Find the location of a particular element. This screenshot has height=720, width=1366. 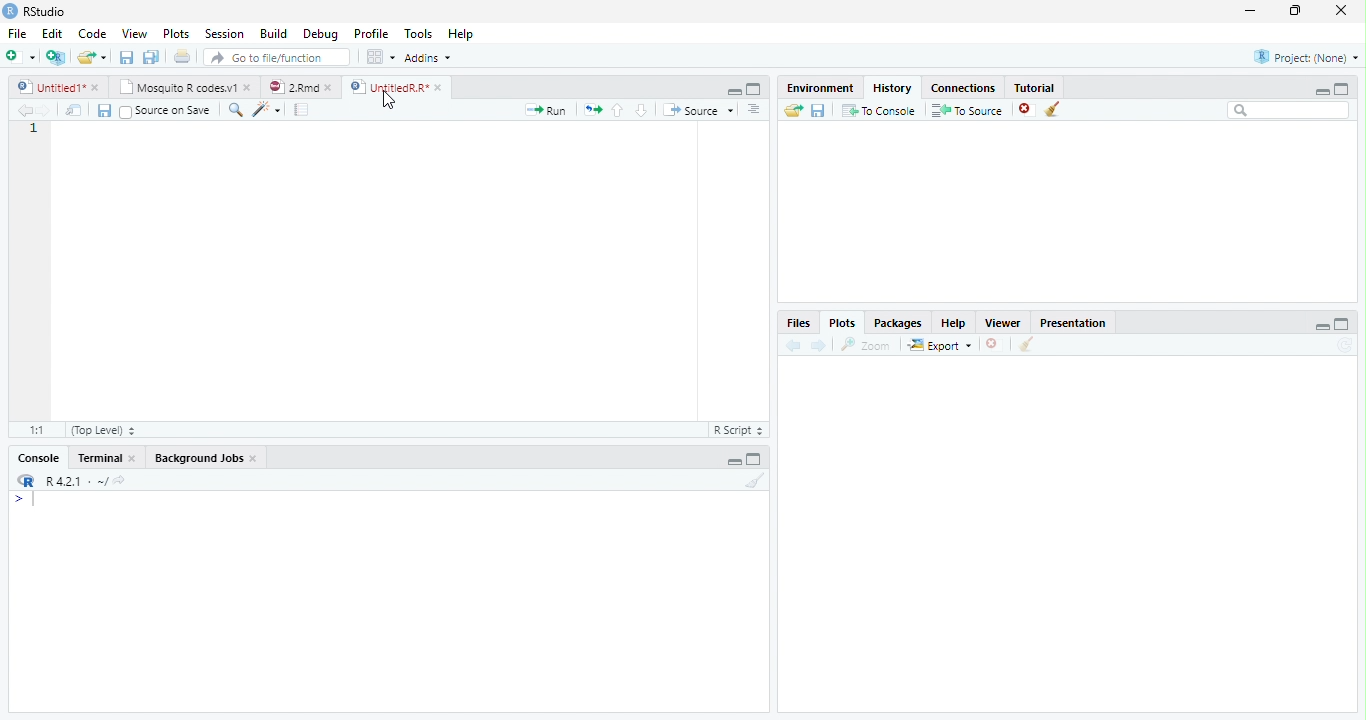

Untitled is located at coordinates (58, 88).